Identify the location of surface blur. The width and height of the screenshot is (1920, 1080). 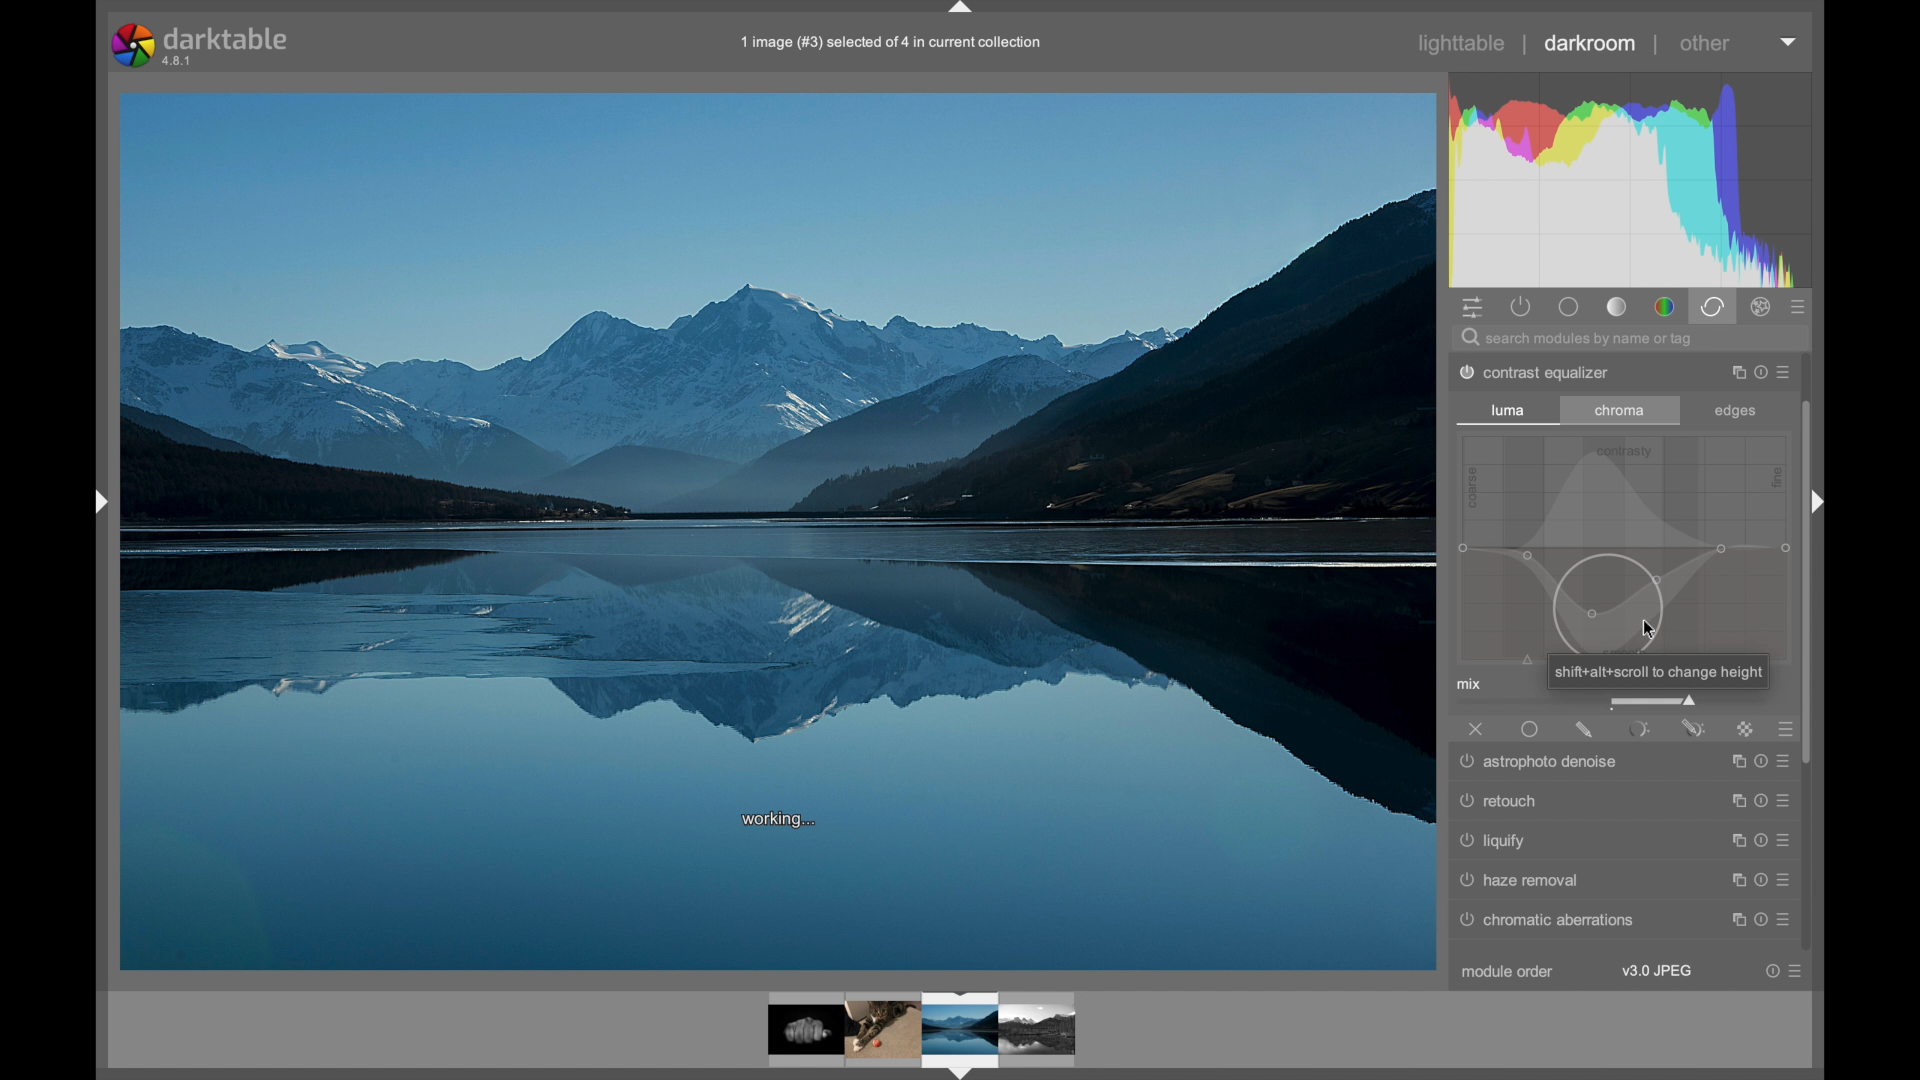
(1516, 806).